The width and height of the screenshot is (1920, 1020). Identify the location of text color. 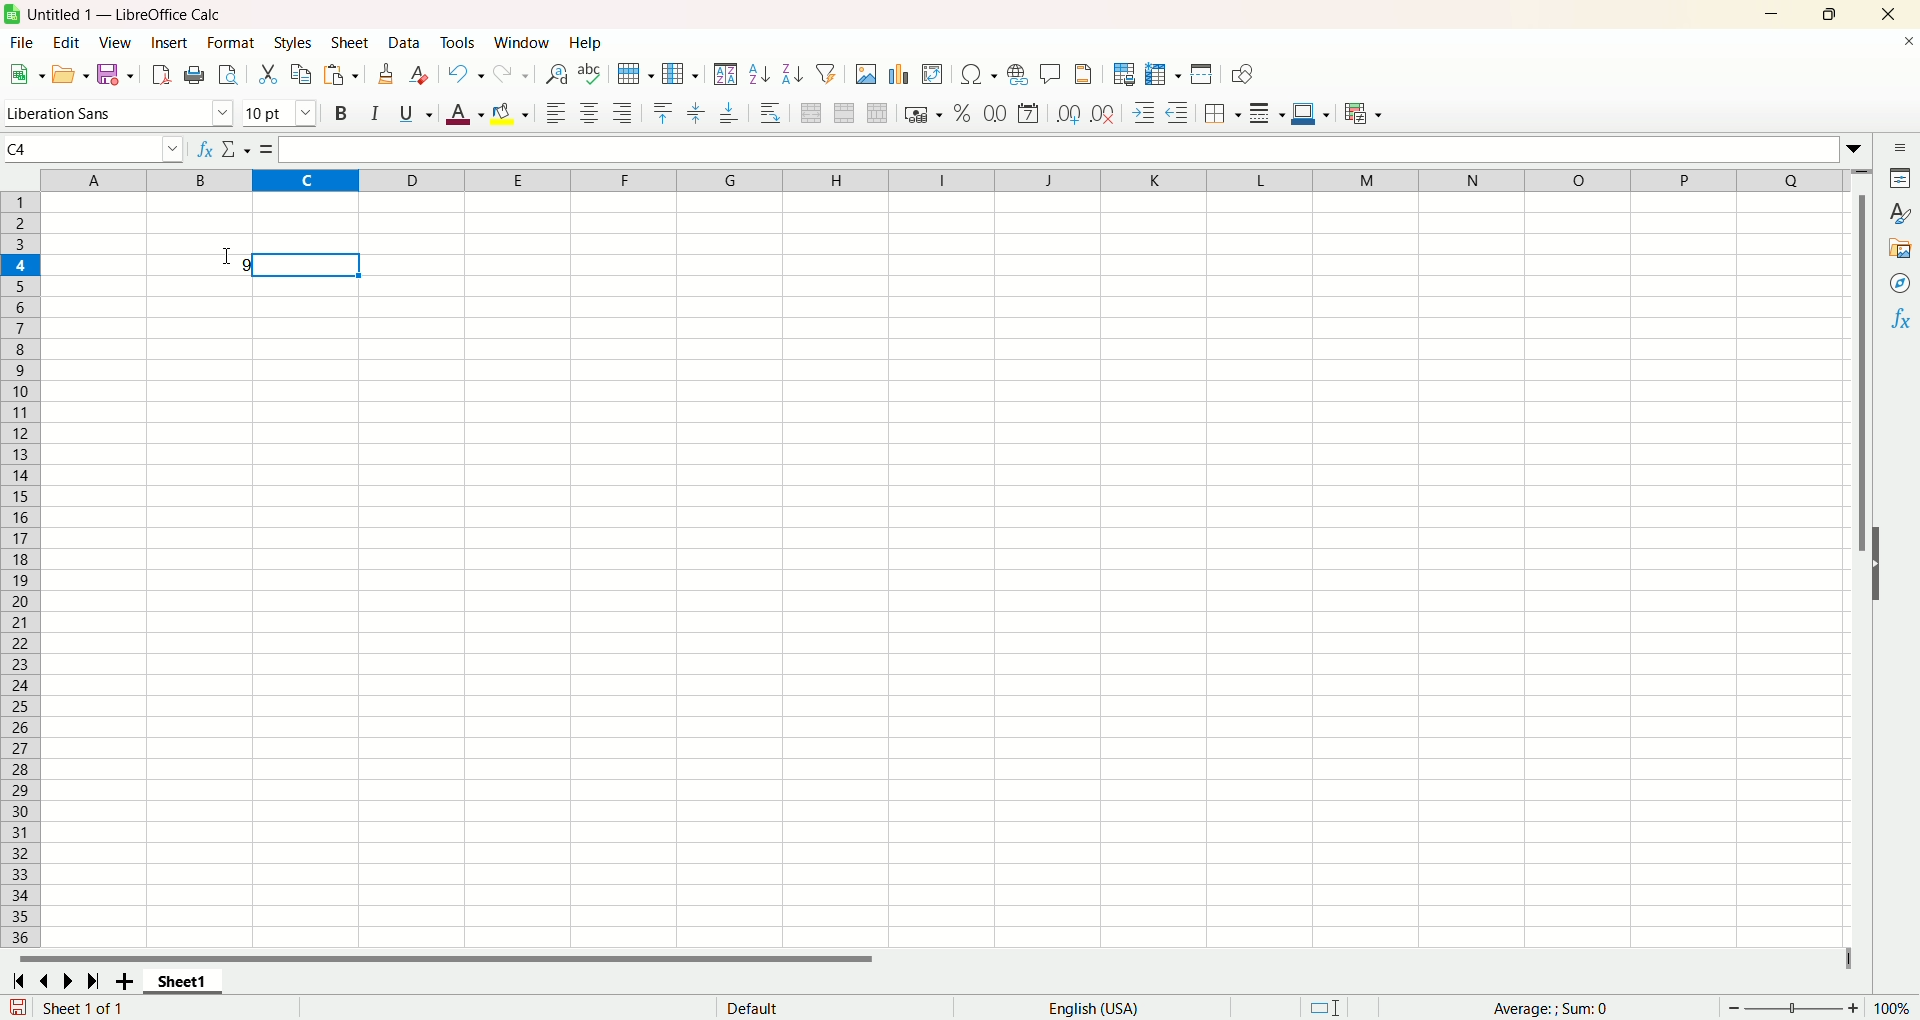
(460, 117).